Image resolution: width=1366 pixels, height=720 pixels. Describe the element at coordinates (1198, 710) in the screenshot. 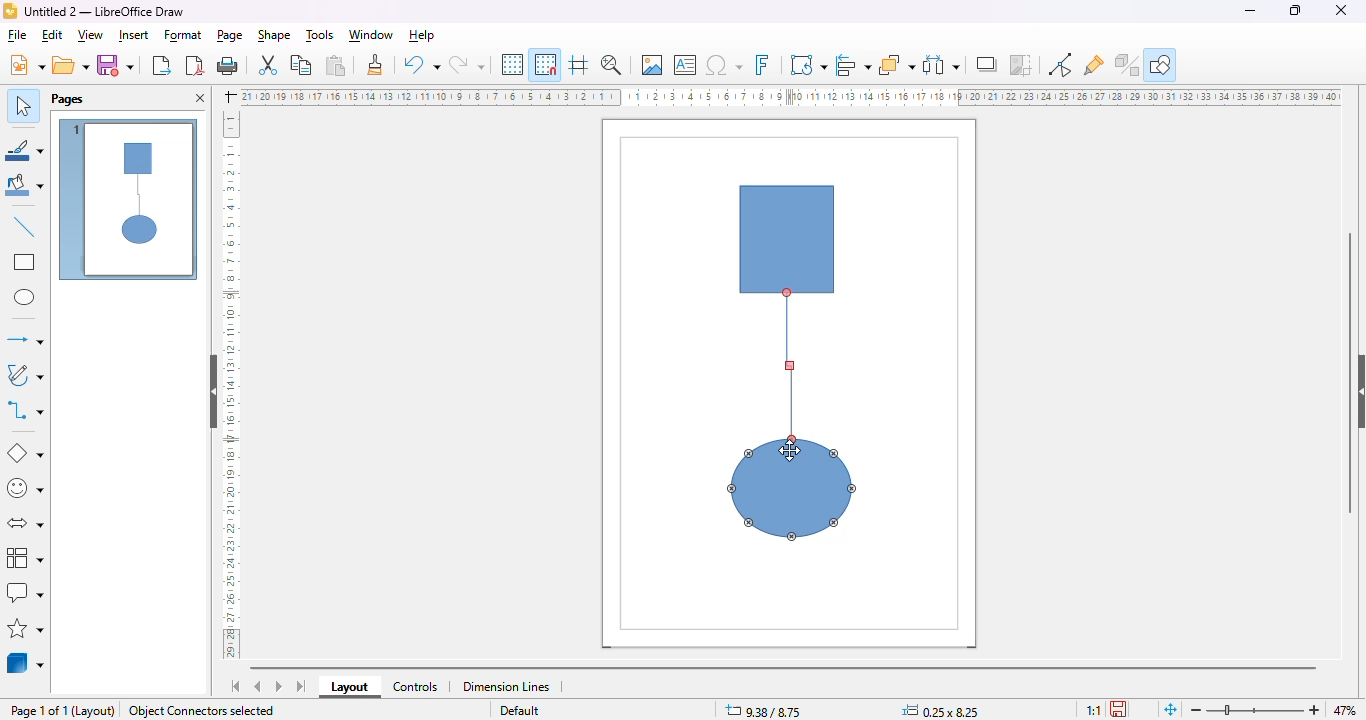

I see `zoom out` at that location.